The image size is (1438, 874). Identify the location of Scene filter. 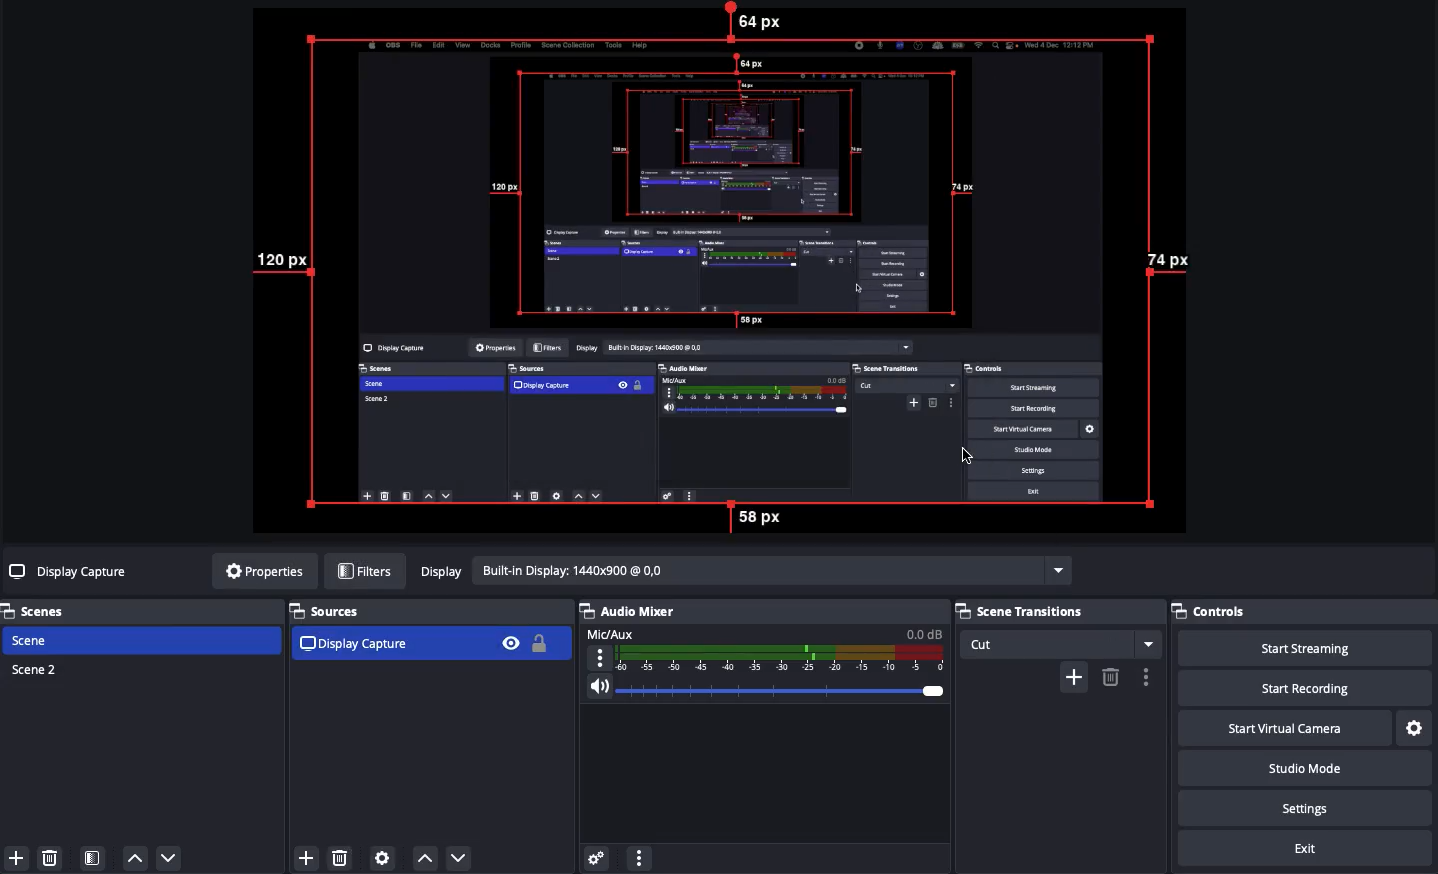
(93, 859).